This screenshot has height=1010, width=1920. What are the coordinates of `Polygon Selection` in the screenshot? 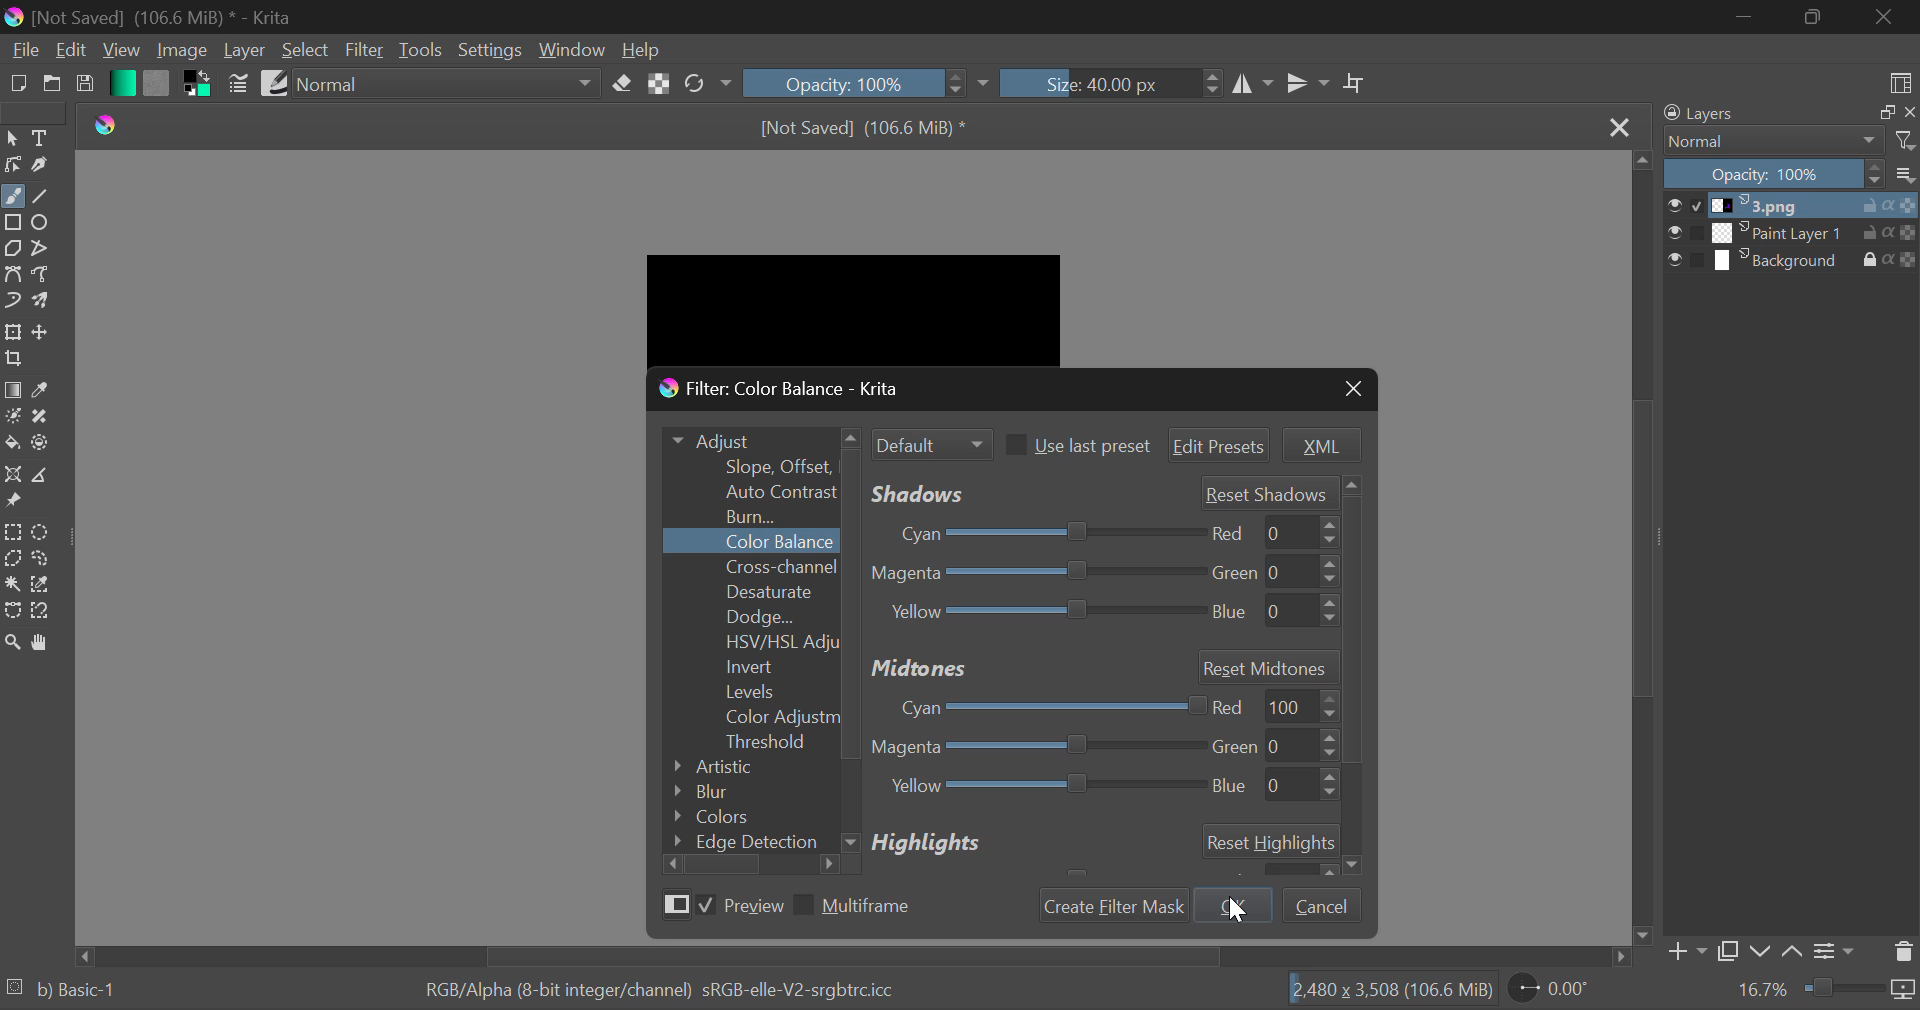 It's located at (13, 560).